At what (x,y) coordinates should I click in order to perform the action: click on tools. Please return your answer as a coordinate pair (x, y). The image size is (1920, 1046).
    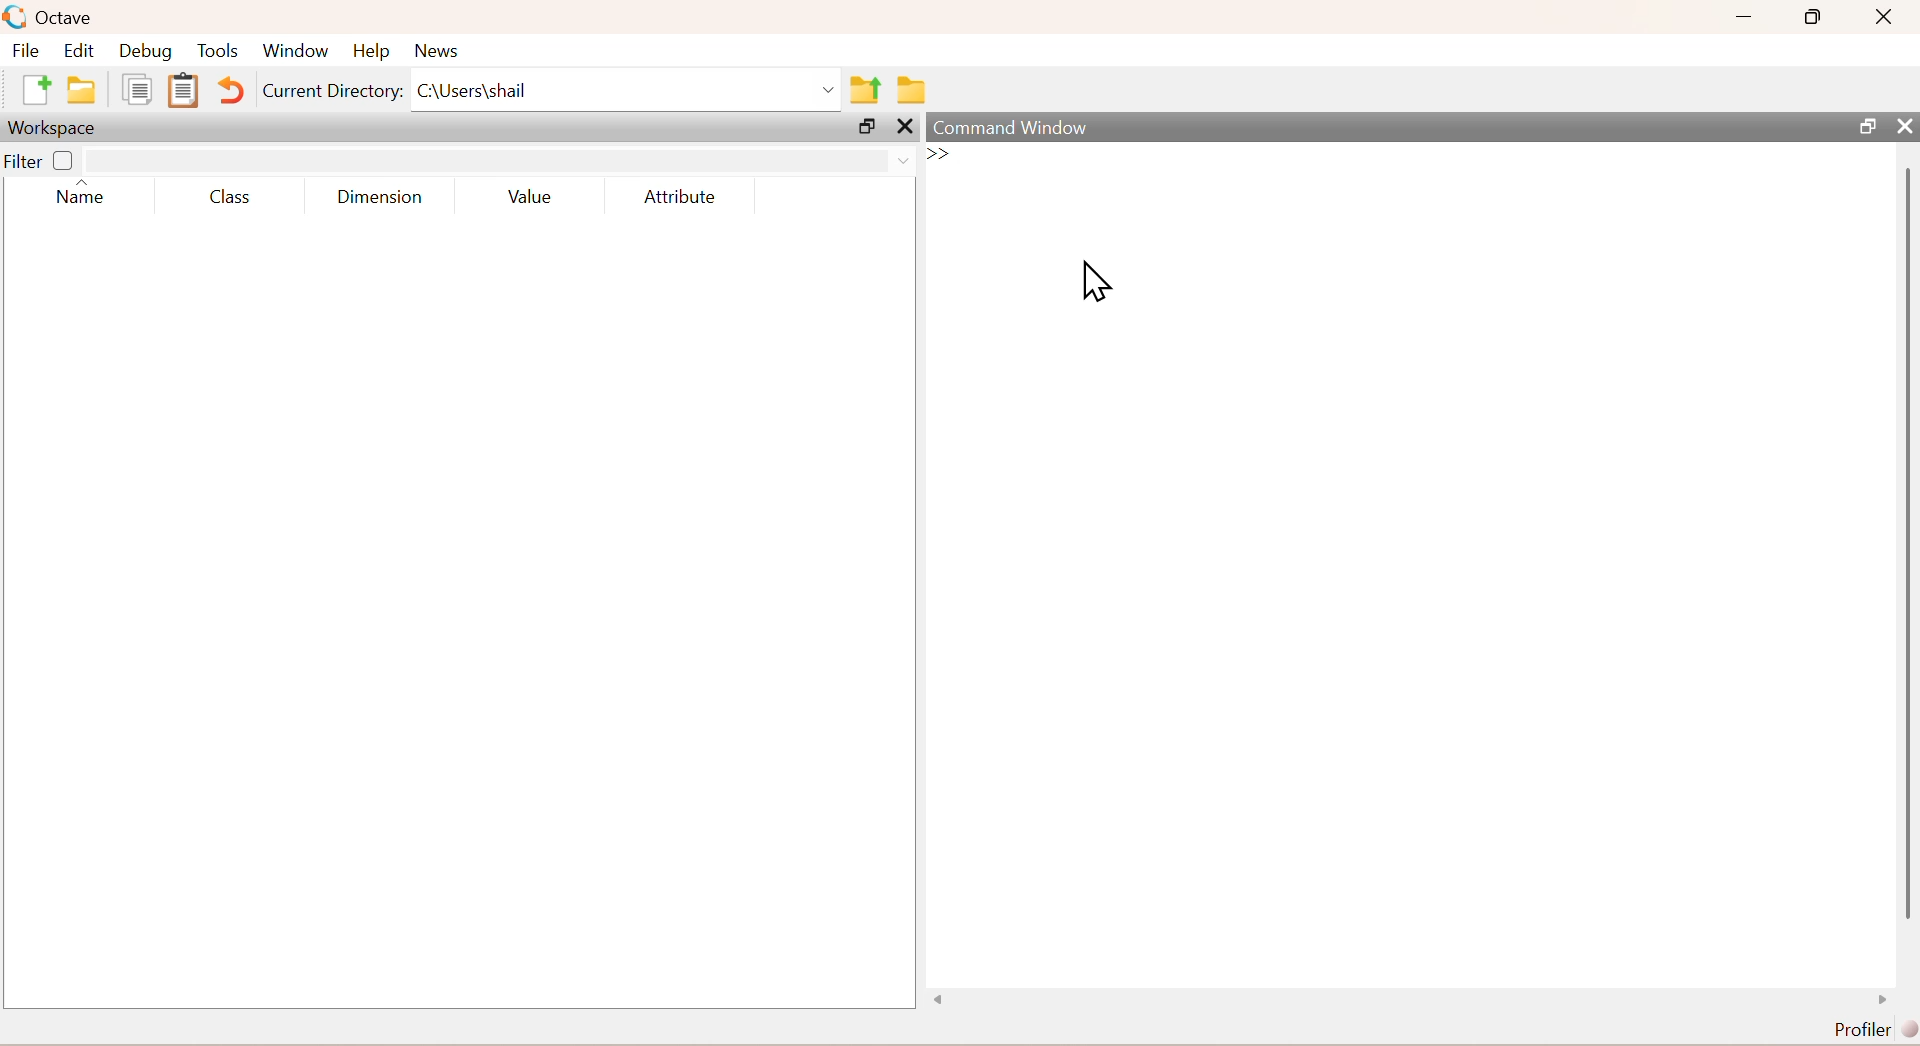
    Looking at the image, I should click on (220, 50).